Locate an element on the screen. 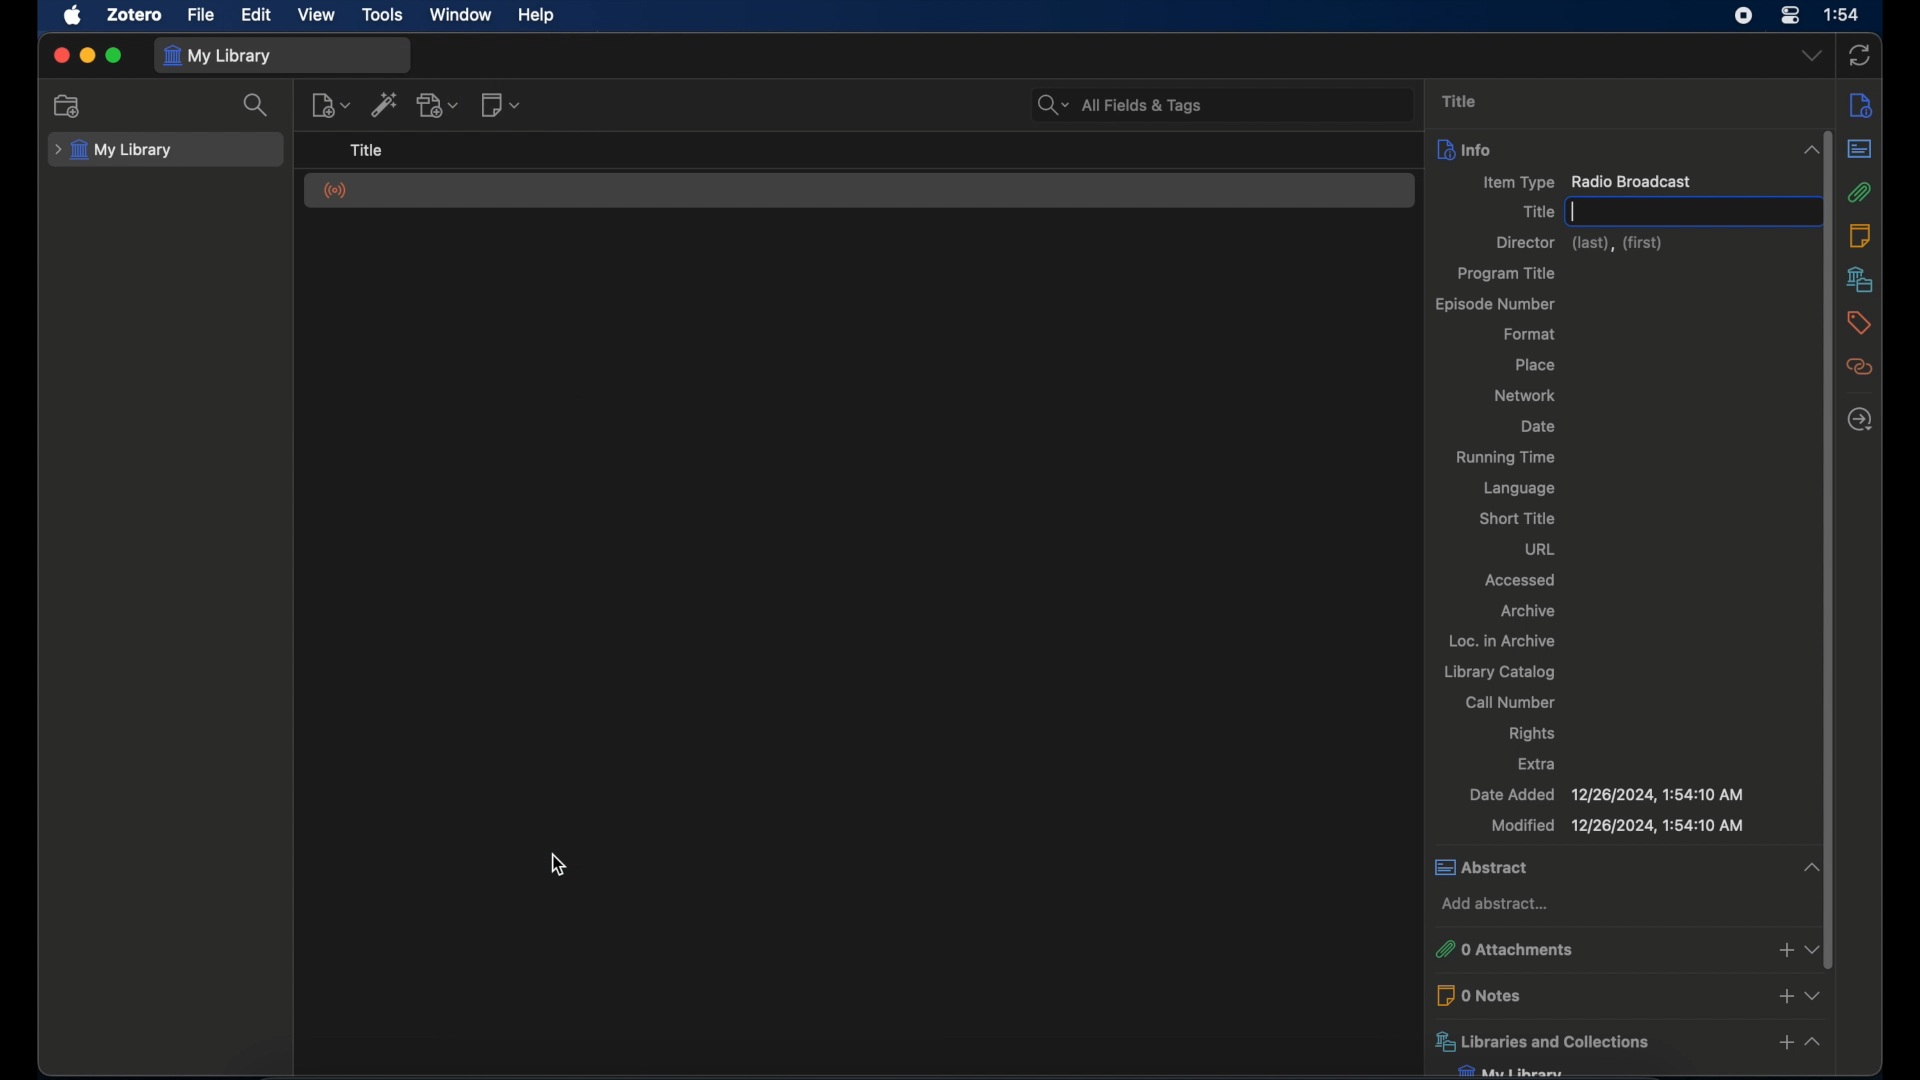 The width and height of the screenshot is (1920, 1080). new item is located at coordinates (330, 104).